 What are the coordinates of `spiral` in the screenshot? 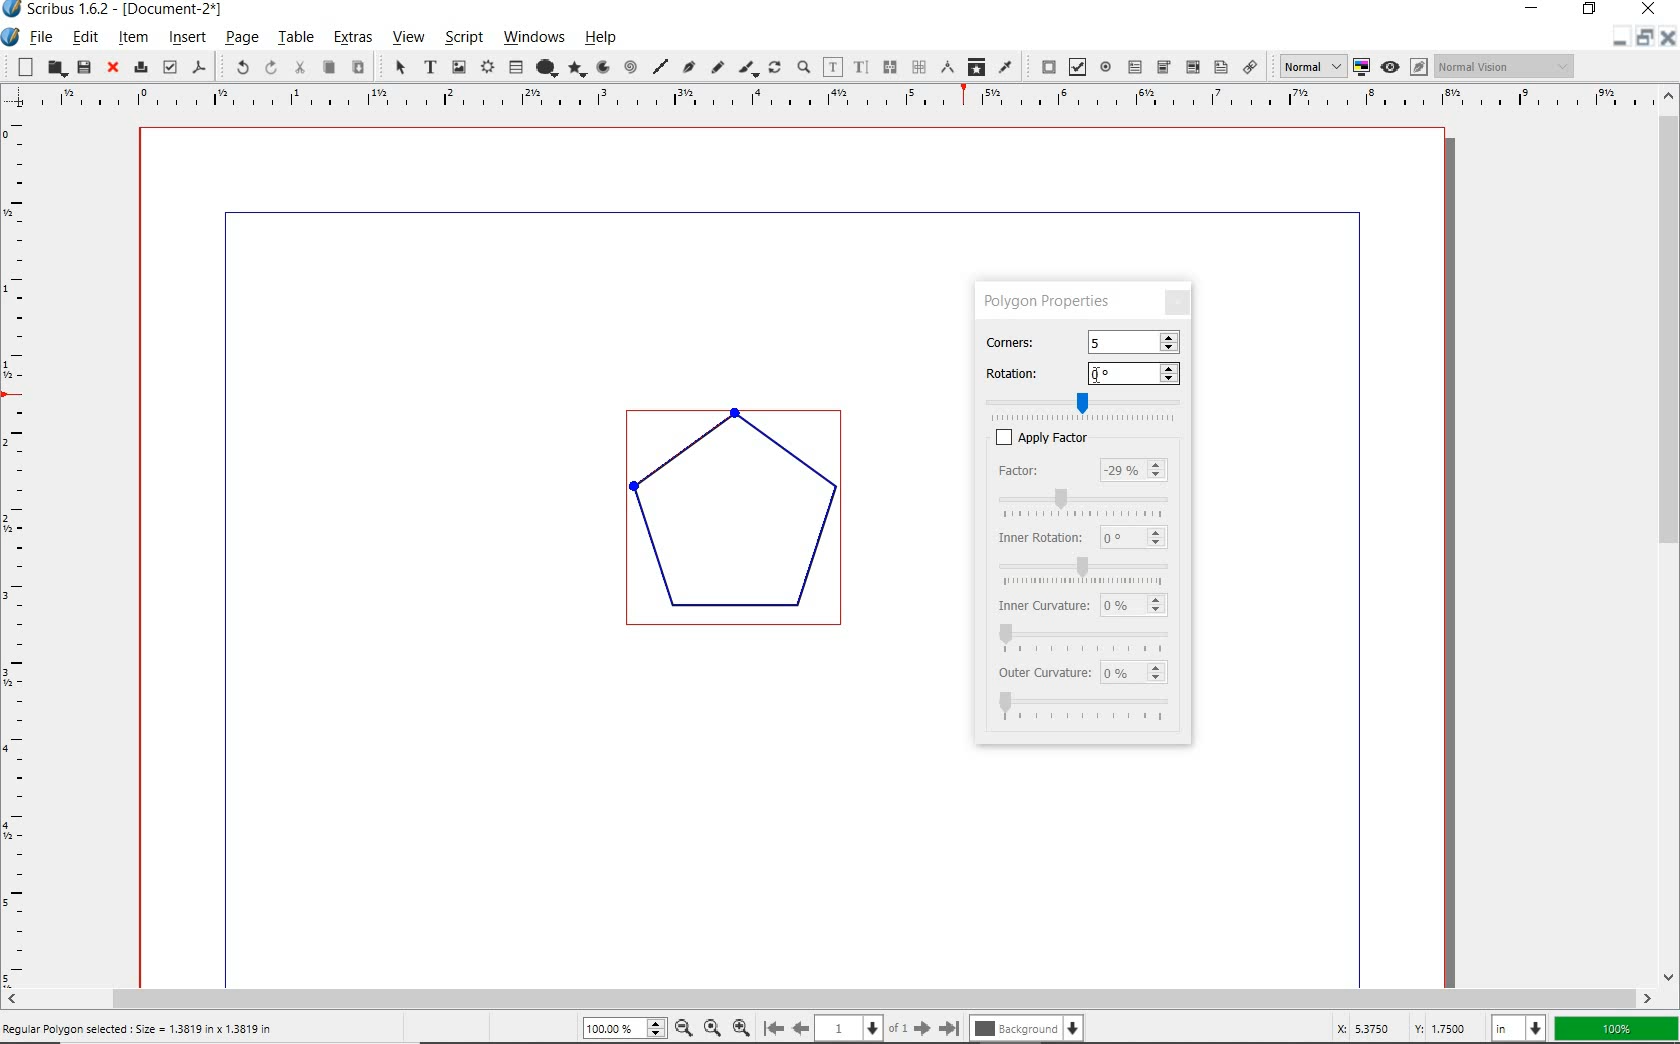 It's located at (631, 64).